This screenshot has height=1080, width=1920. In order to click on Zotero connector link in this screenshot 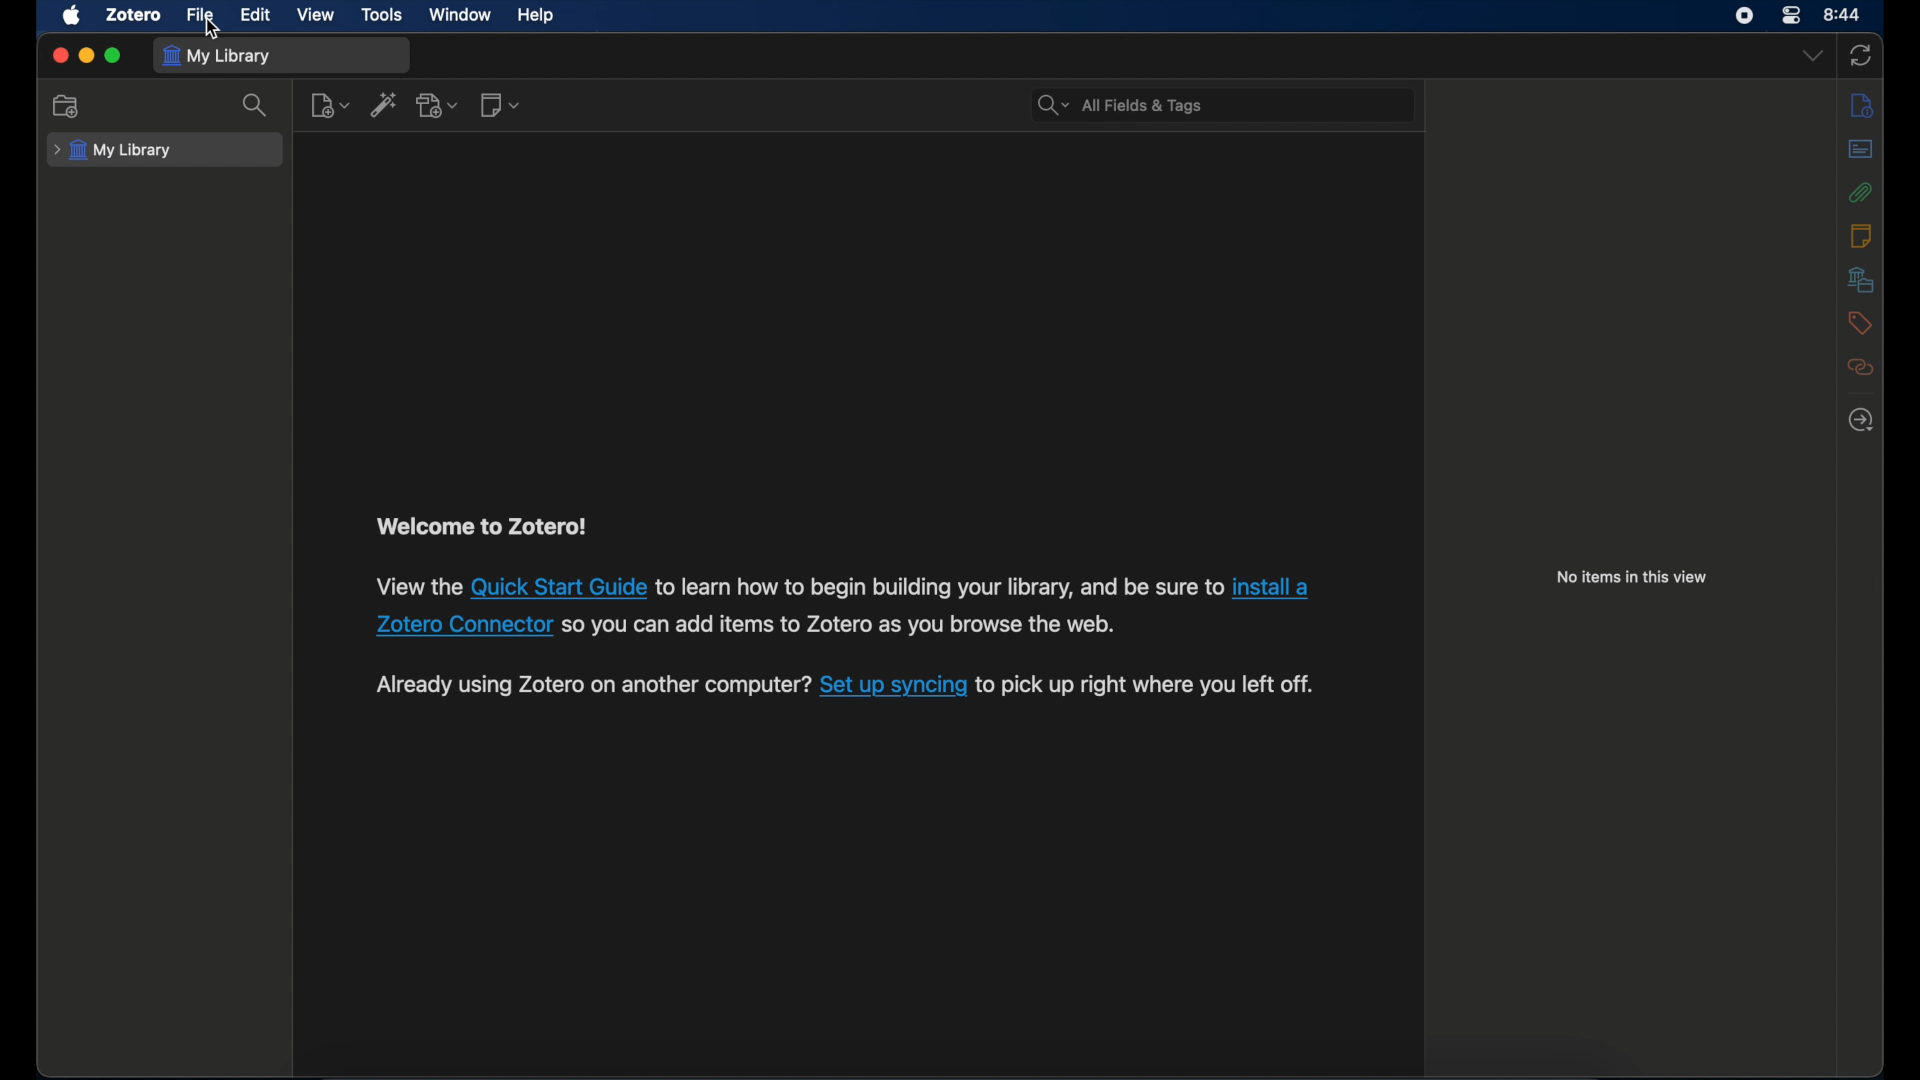, I will do `click(1271, 588)`.